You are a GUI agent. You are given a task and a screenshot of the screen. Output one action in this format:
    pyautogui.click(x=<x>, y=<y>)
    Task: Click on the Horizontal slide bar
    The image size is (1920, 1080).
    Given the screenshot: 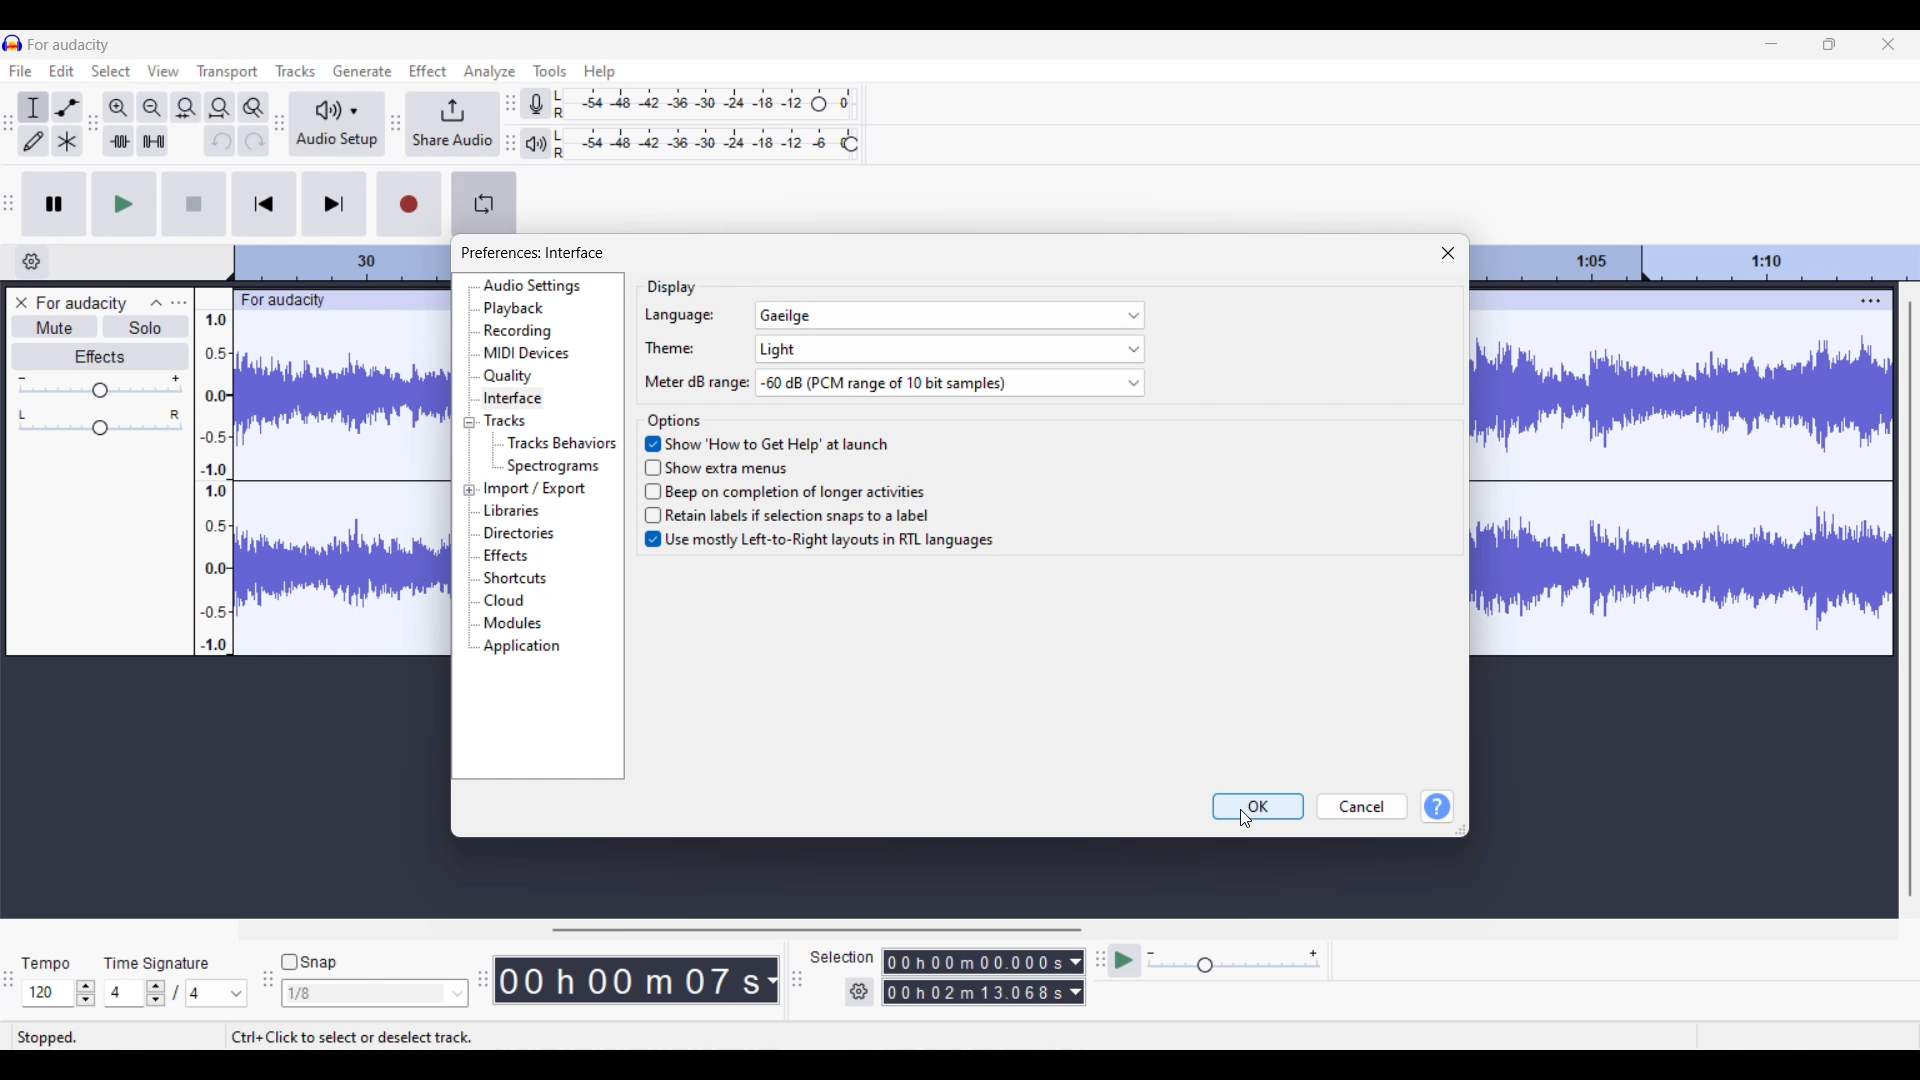 What is the action you would take?
    pyautogui.click(x=816, y=930)
    